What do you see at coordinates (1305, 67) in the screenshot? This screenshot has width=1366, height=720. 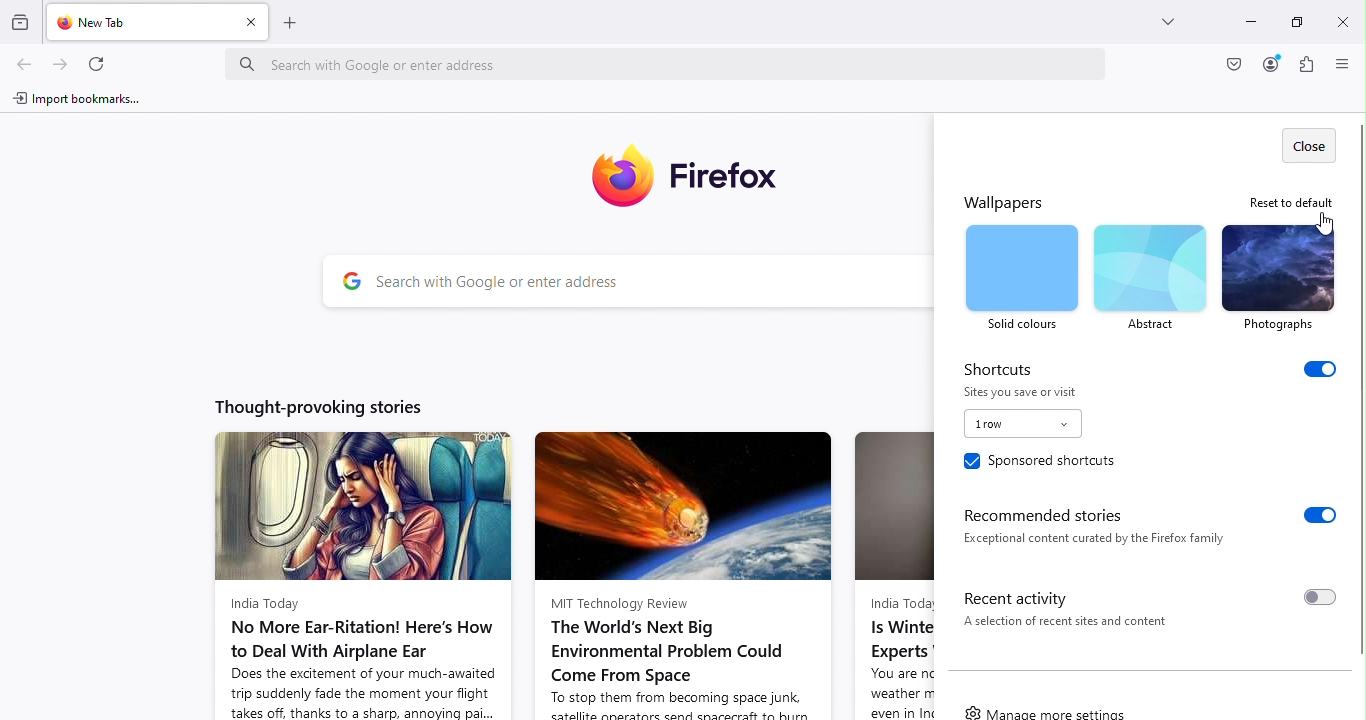 I see `Extensions` at bounding box center [1305, 67].